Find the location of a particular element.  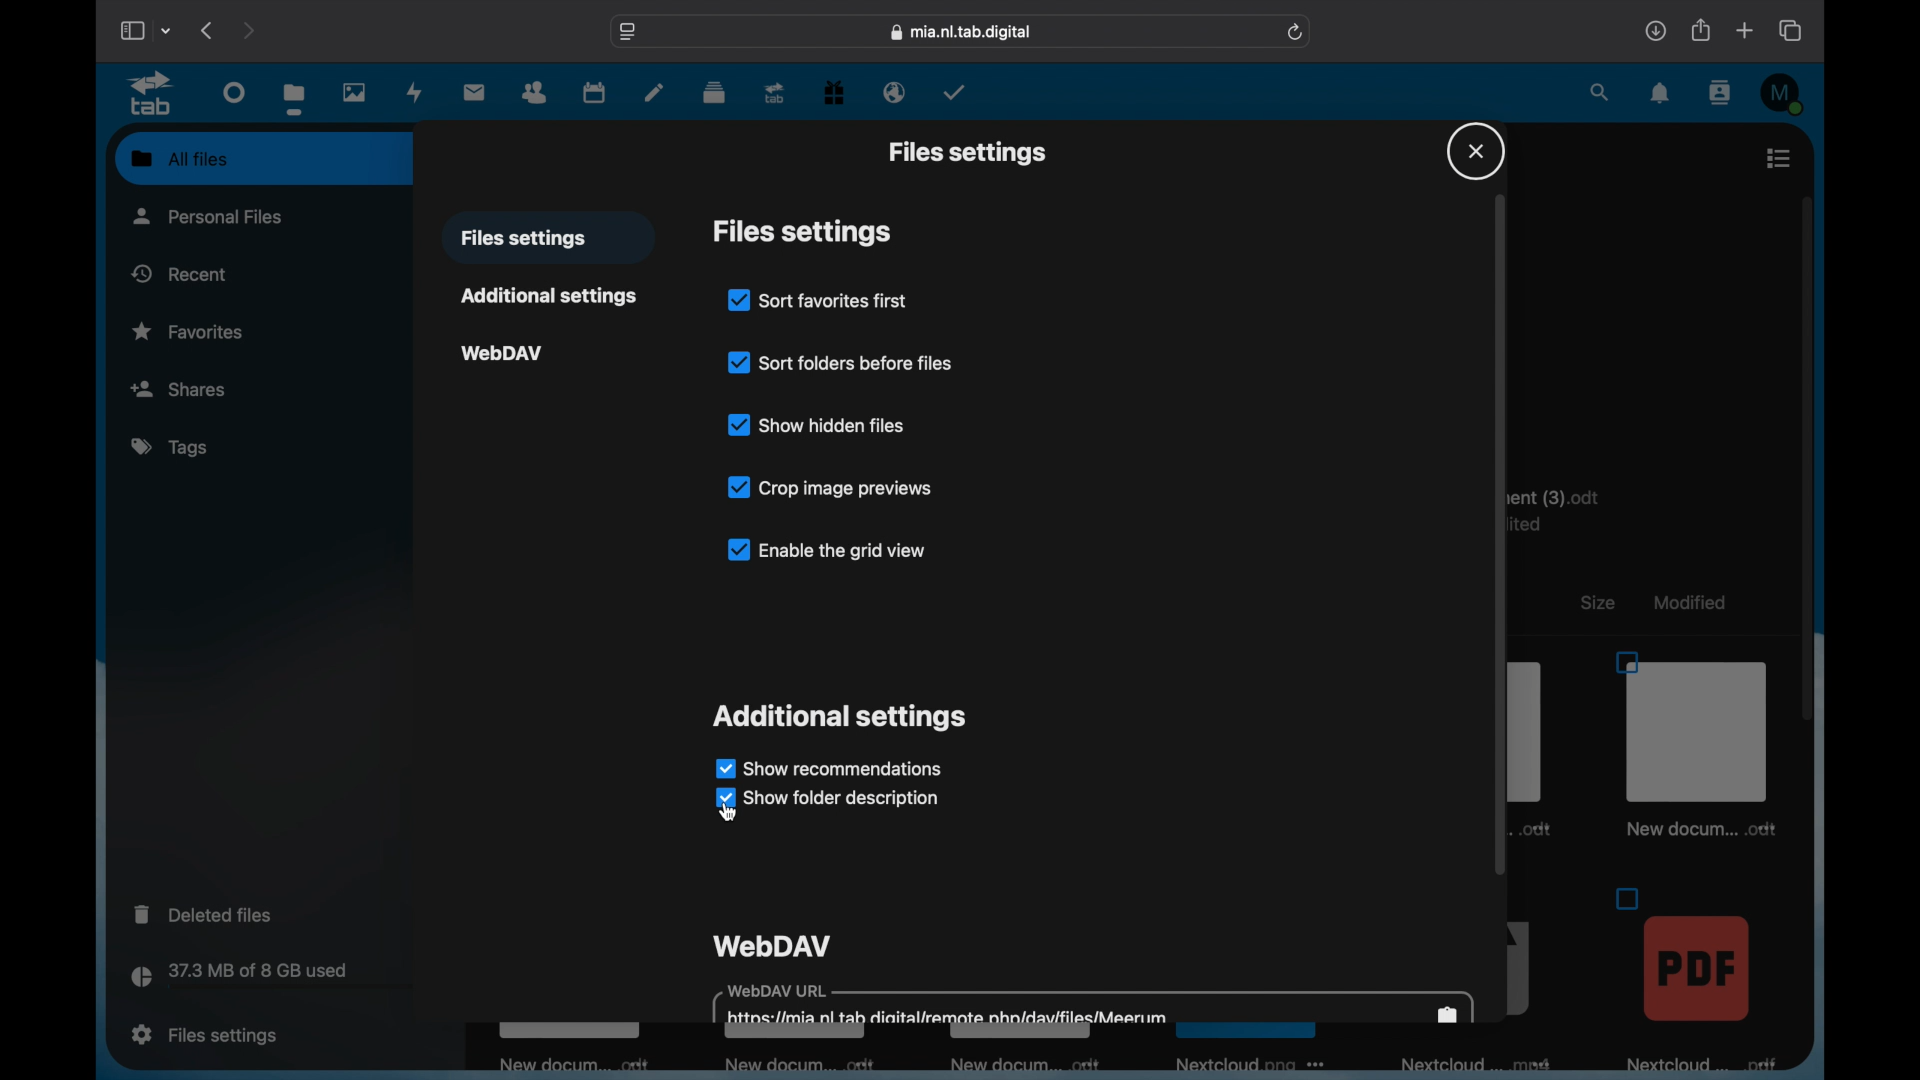

webdav is located at coordinates (1093, 1003).